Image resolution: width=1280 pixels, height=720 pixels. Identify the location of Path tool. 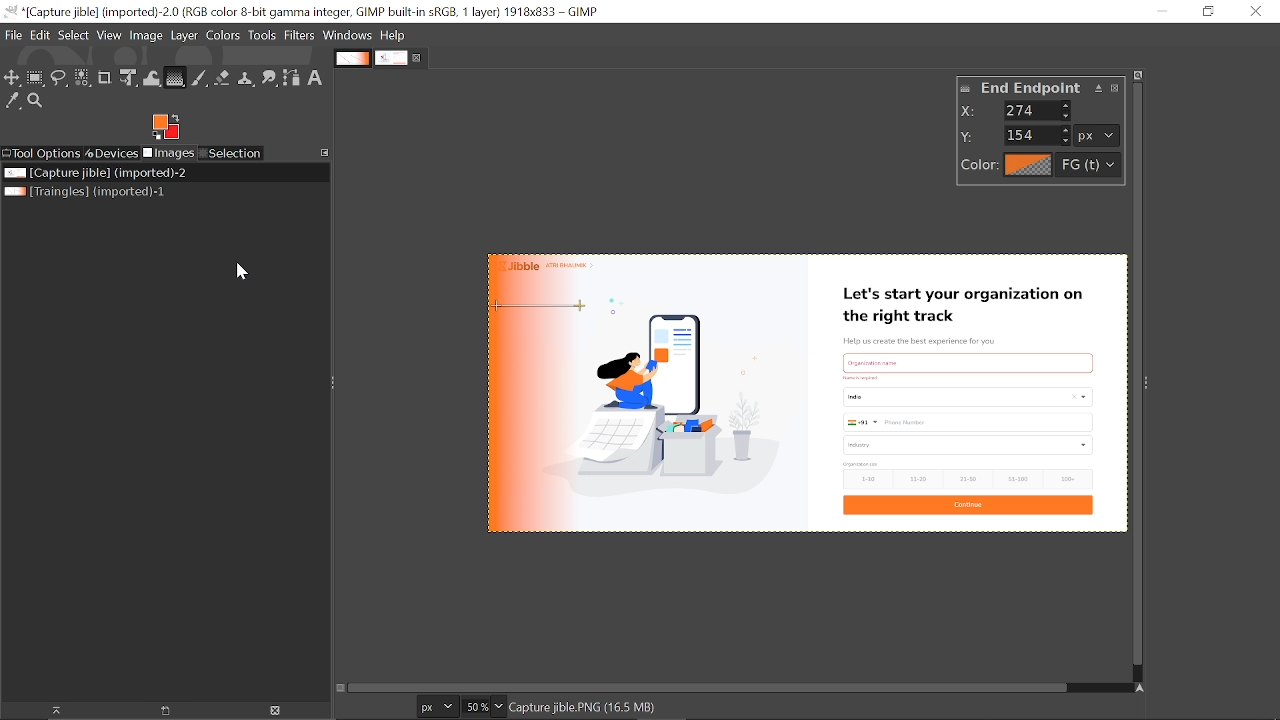
(291, 78).